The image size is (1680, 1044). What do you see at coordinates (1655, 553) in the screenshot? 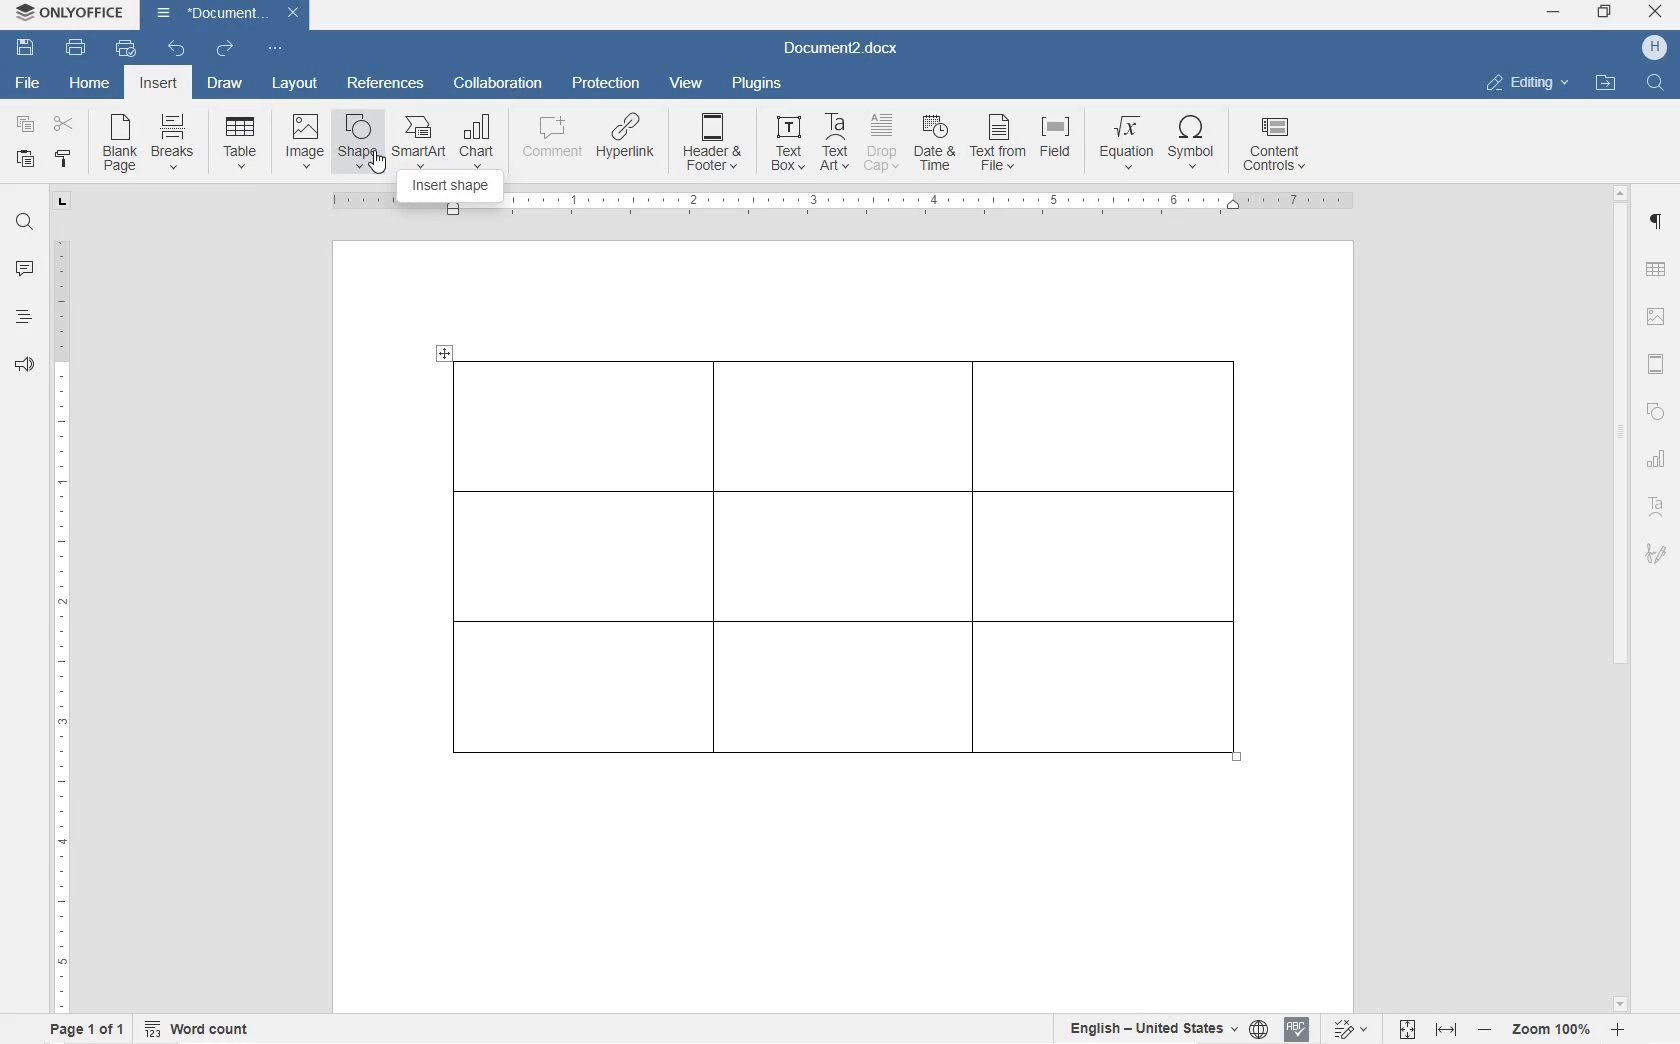
I see `signature` at bounding box center [1655, 553].